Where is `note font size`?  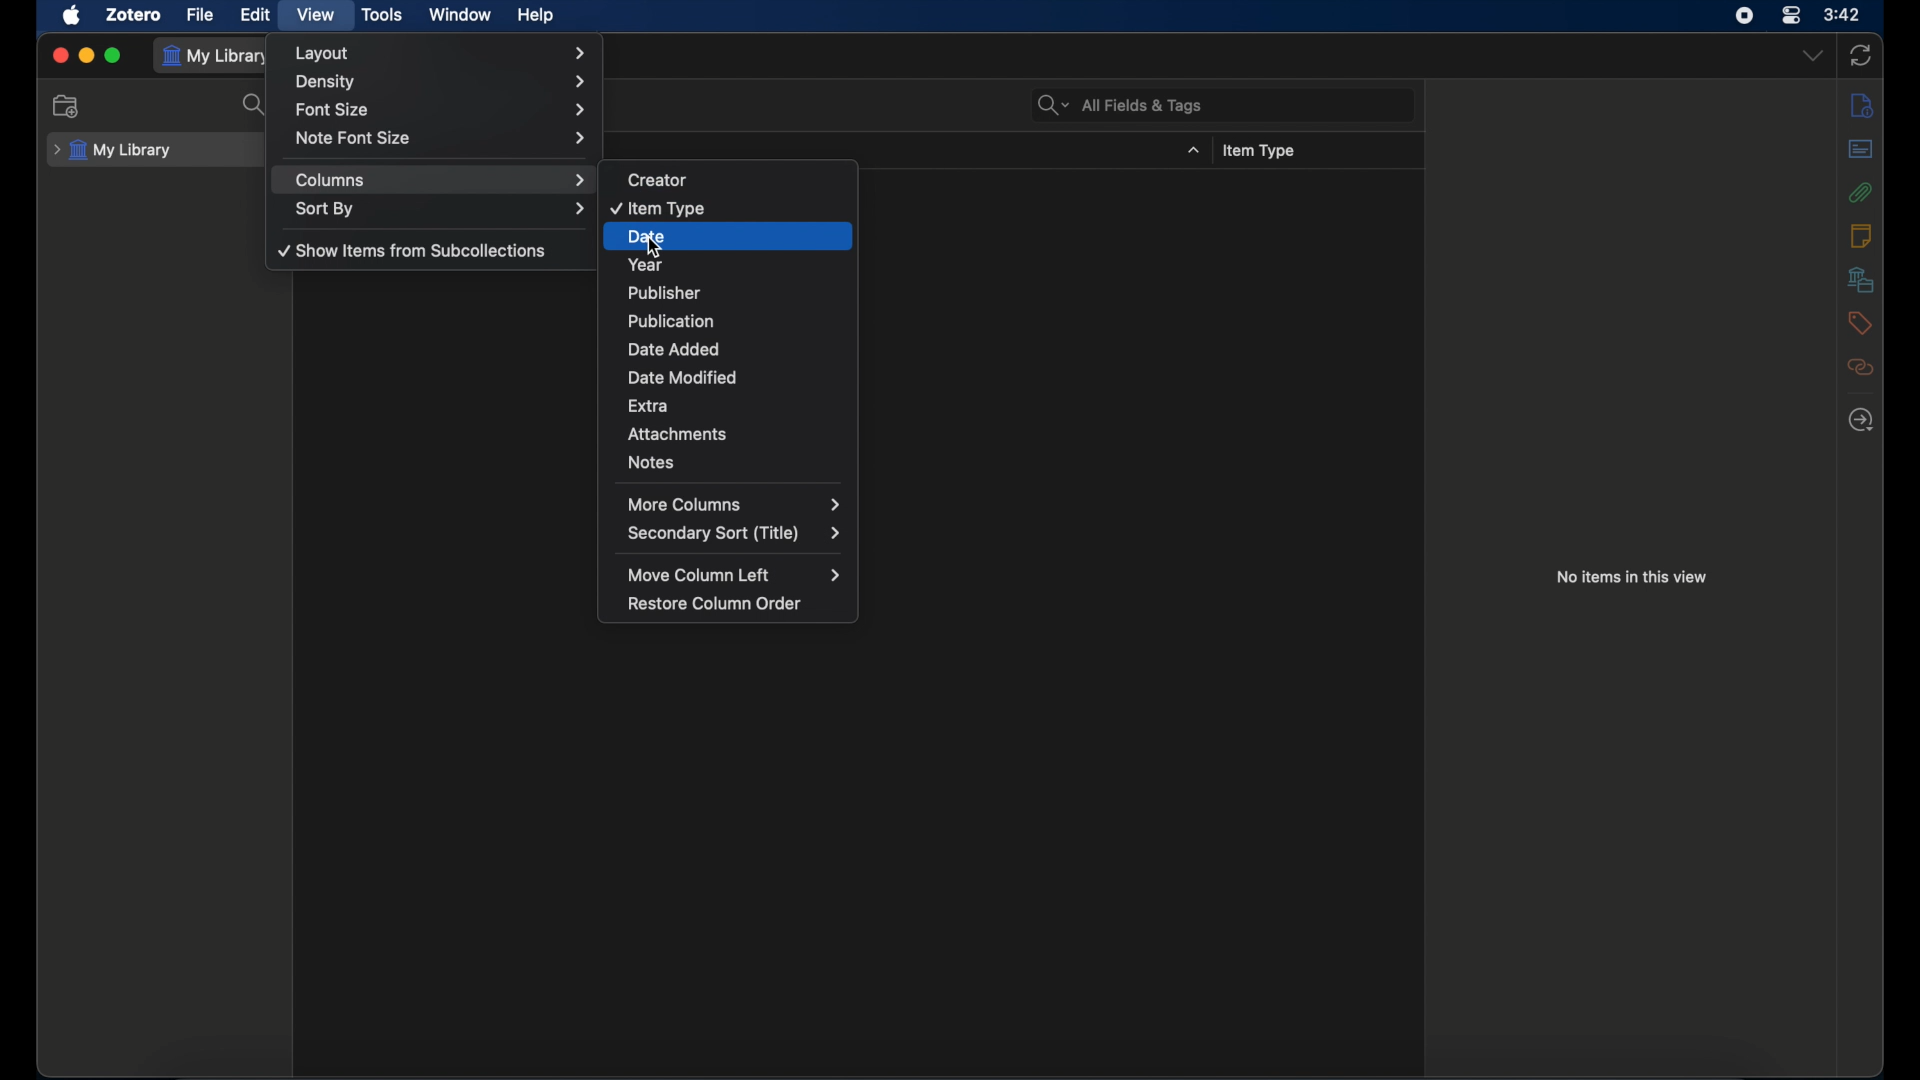 note font size is located at coordinates (446, 137).